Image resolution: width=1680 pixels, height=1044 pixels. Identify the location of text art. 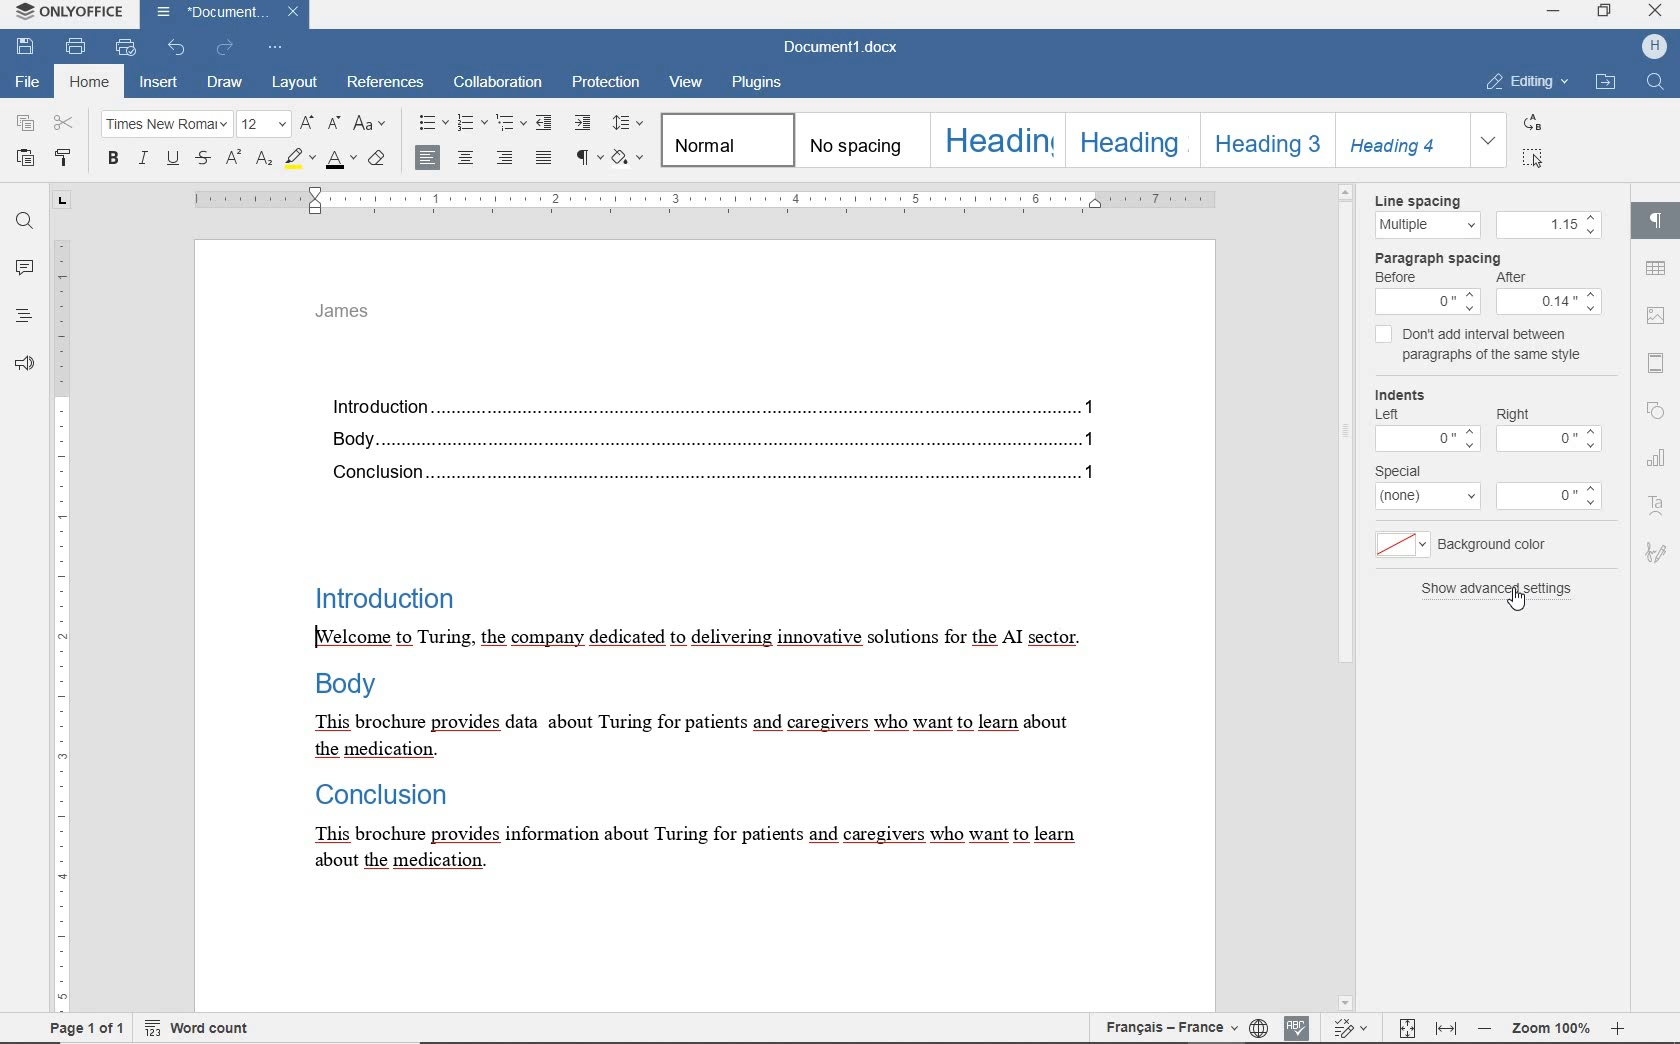
(1656, 505).